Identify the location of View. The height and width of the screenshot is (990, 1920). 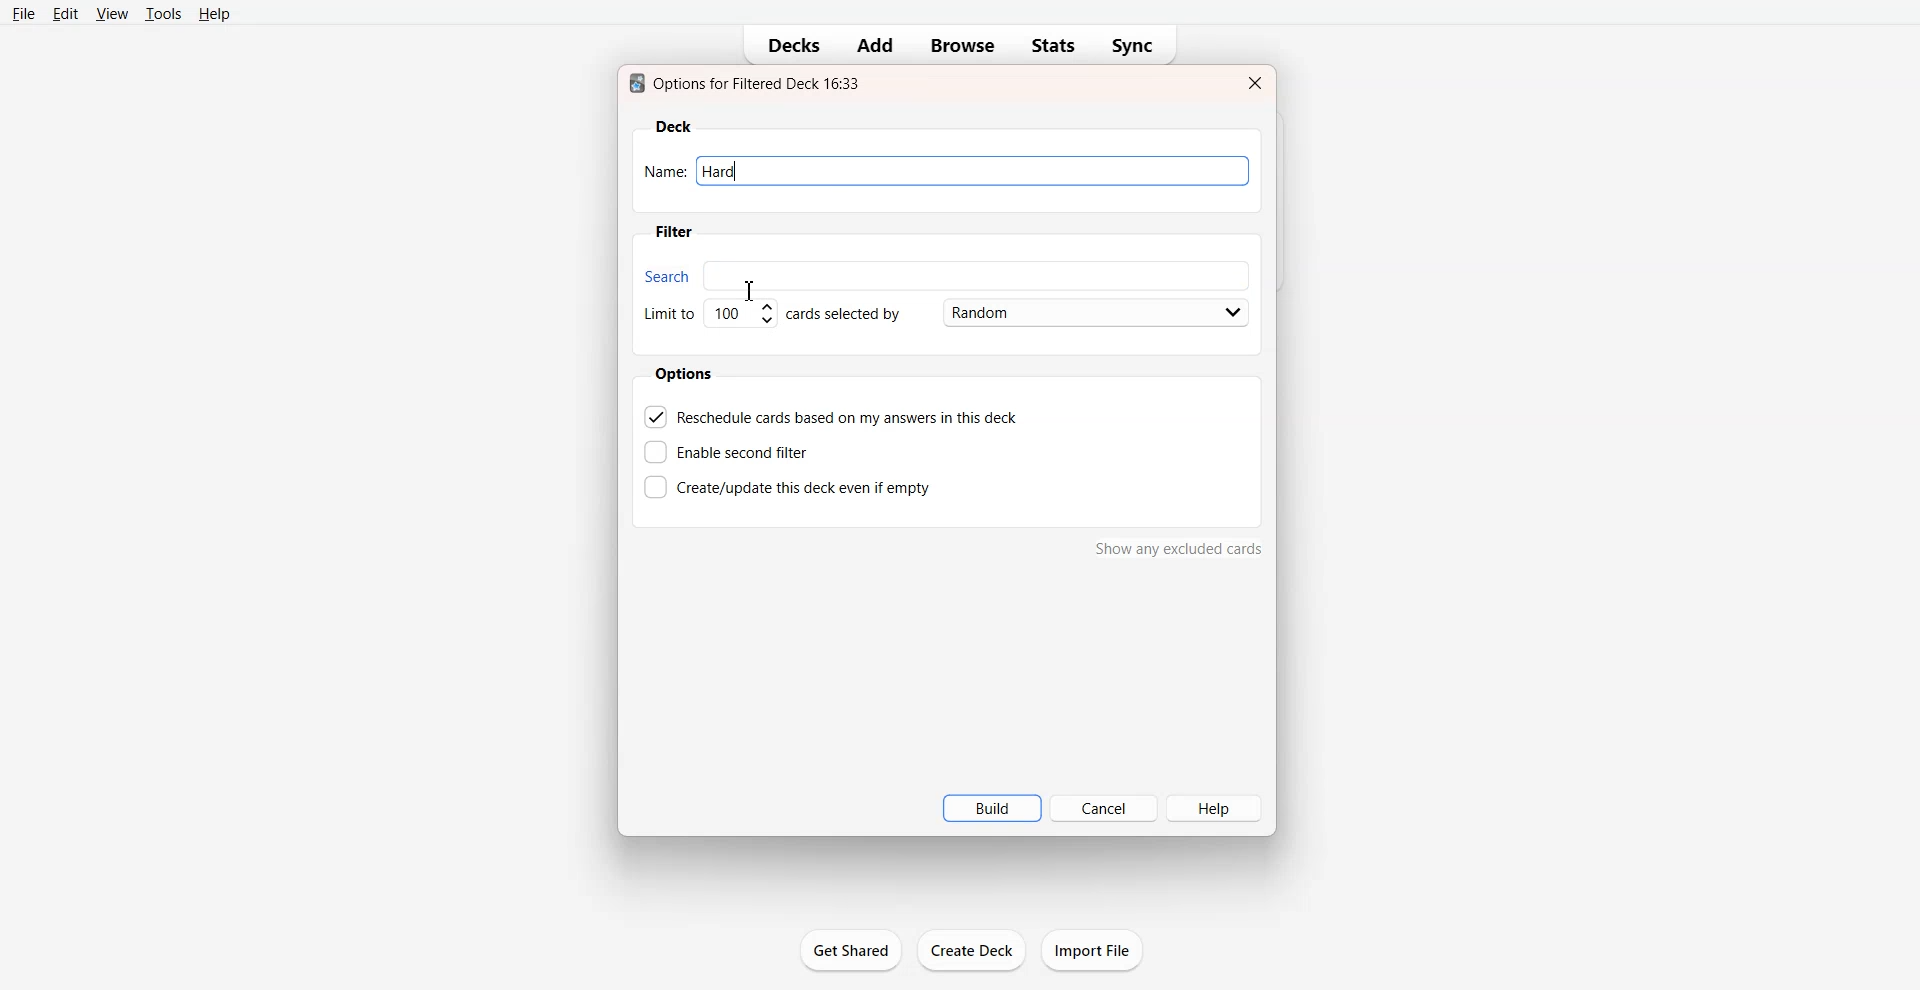
(112, 13).